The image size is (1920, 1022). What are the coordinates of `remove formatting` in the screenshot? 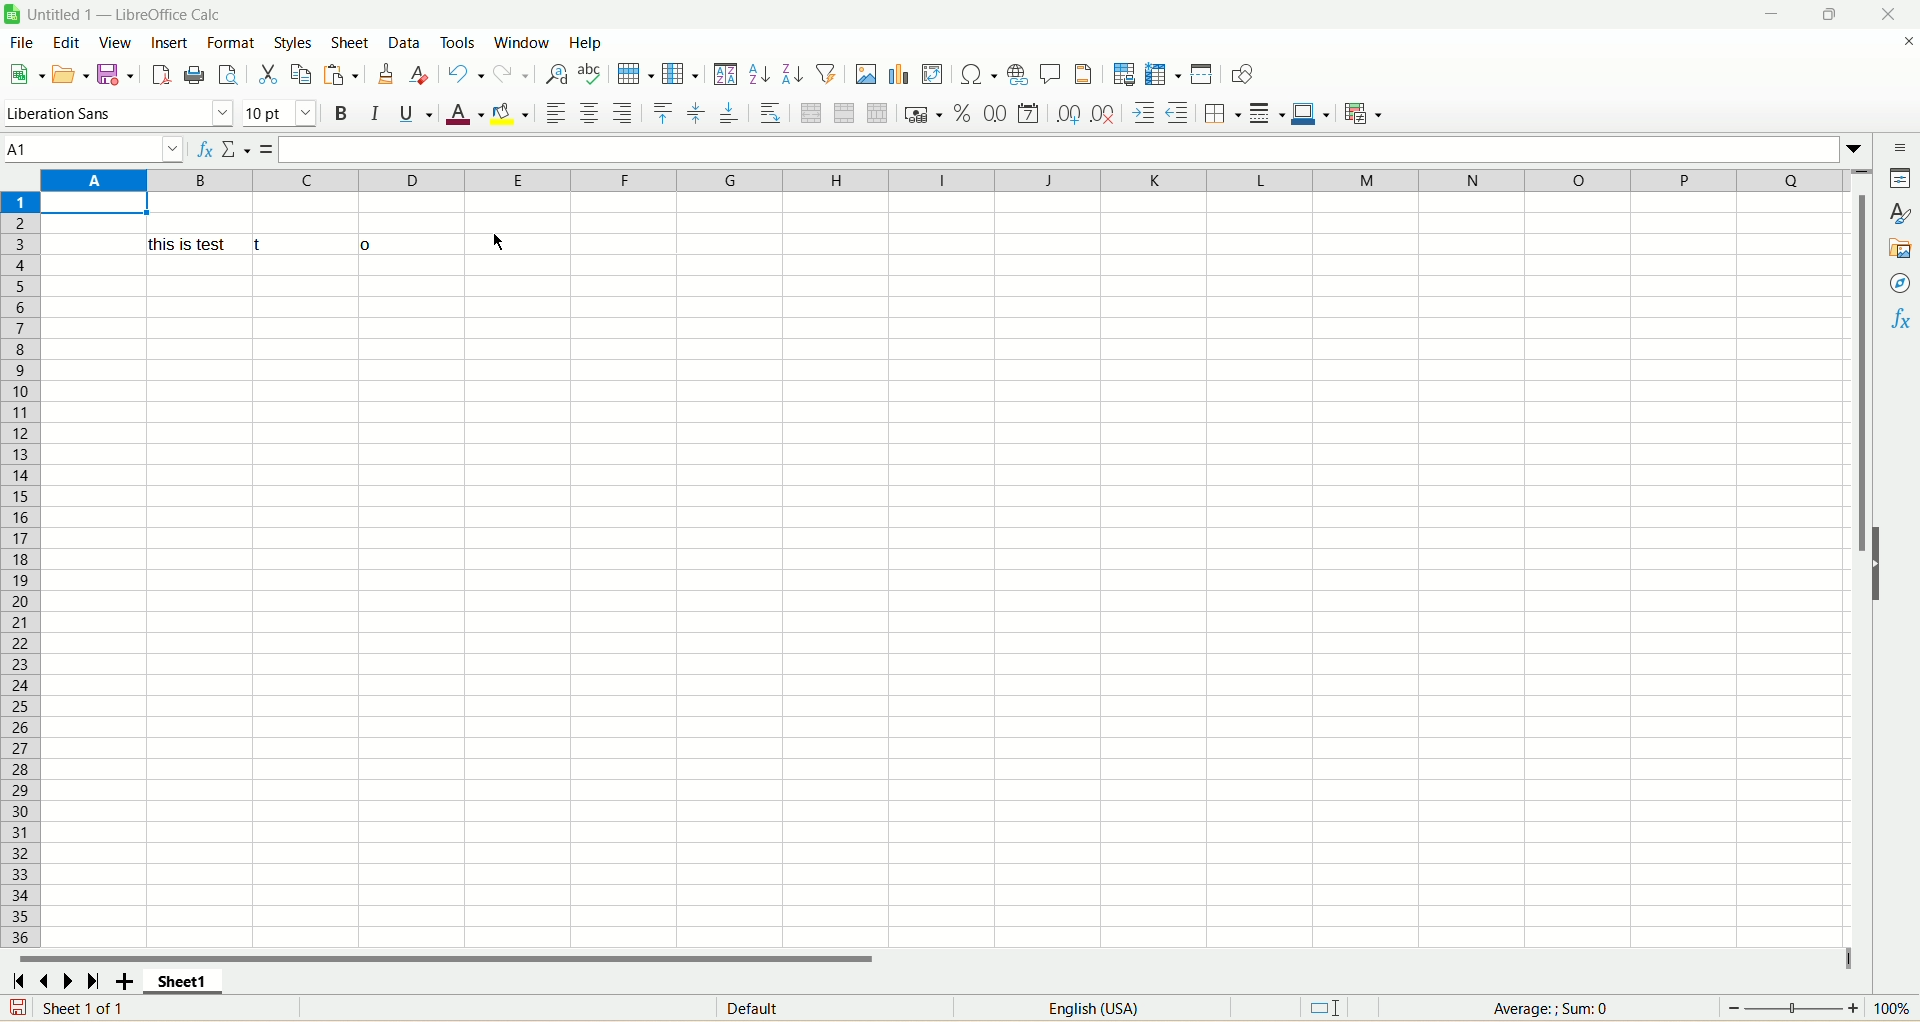 It's located at (419, 72).